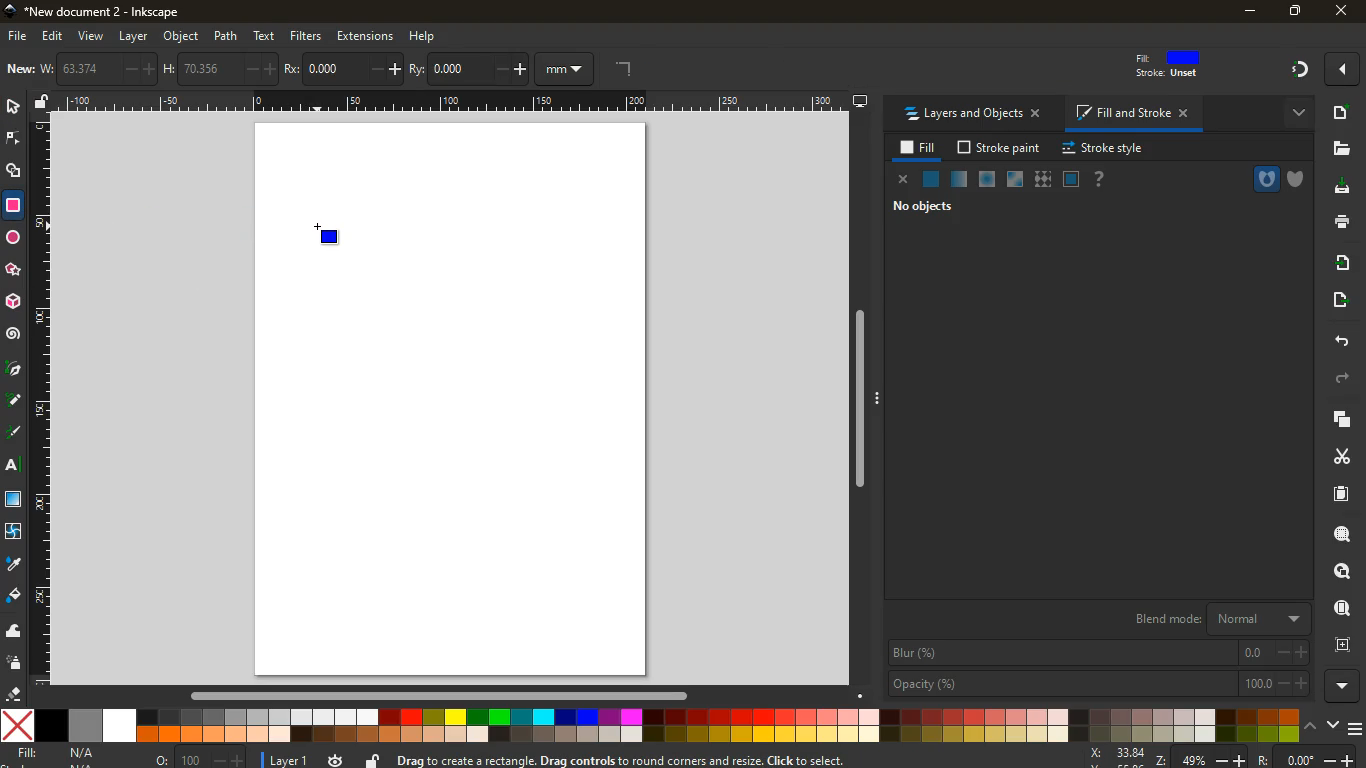 Image resolution: width=1366 pixels, height=768 pixels. Describe the element at coordinates (182, 37) in the screenshot. I see `object` at that location.